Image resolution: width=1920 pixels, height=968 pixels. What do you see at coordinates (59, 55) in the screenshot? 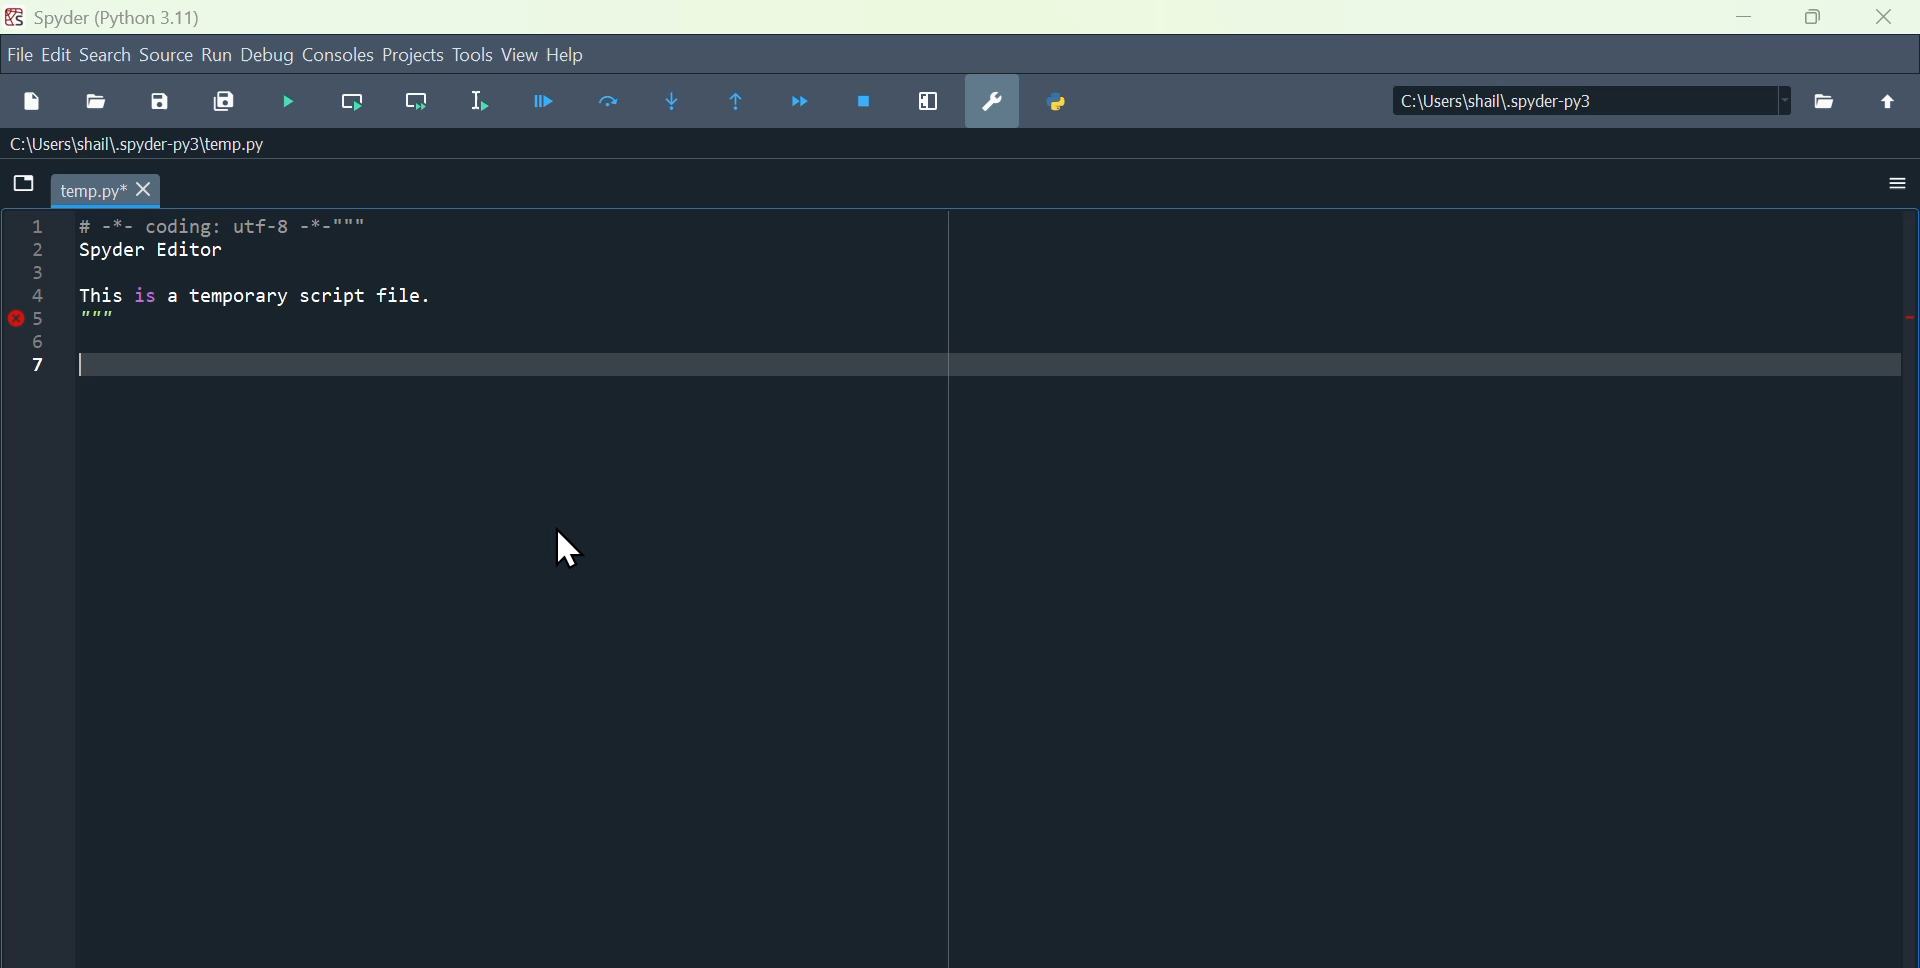
I see `Edit` at bounding box center [59, 55].